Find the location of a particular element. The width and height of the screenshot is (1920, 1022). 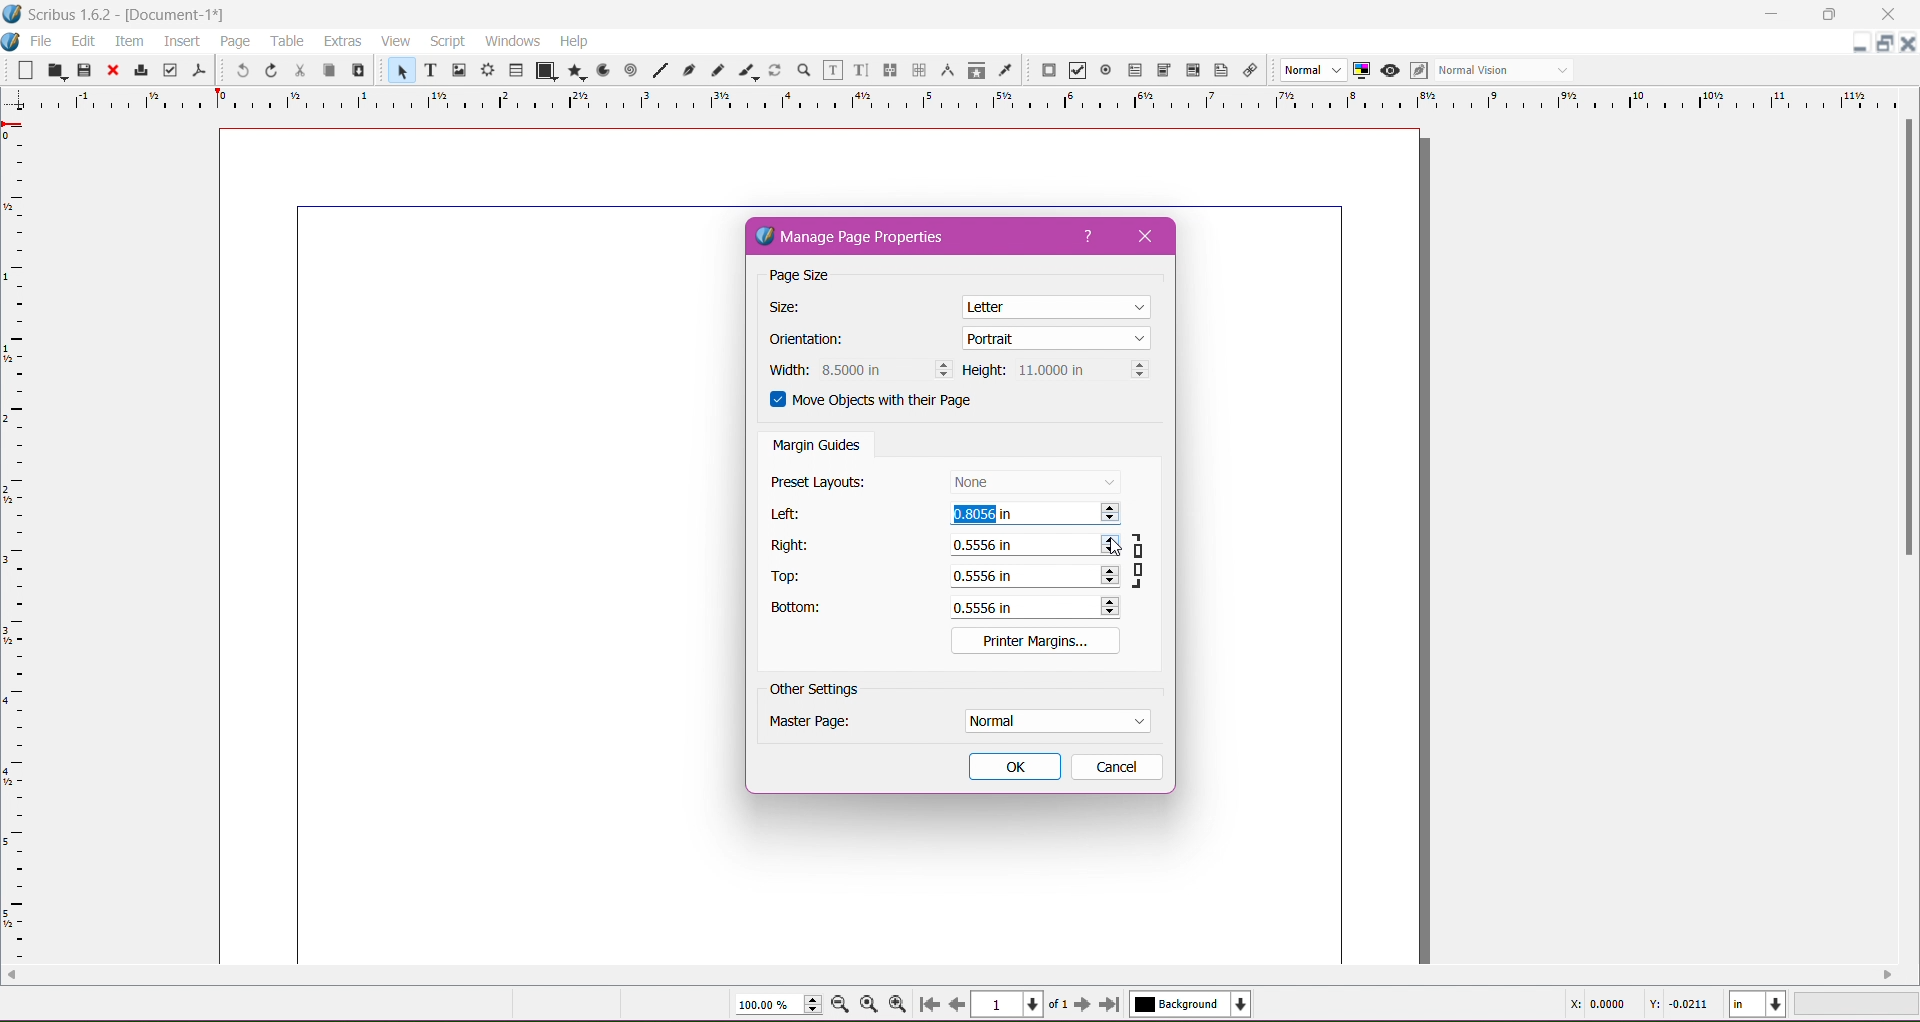

Help is located at coordinates (575, 41).